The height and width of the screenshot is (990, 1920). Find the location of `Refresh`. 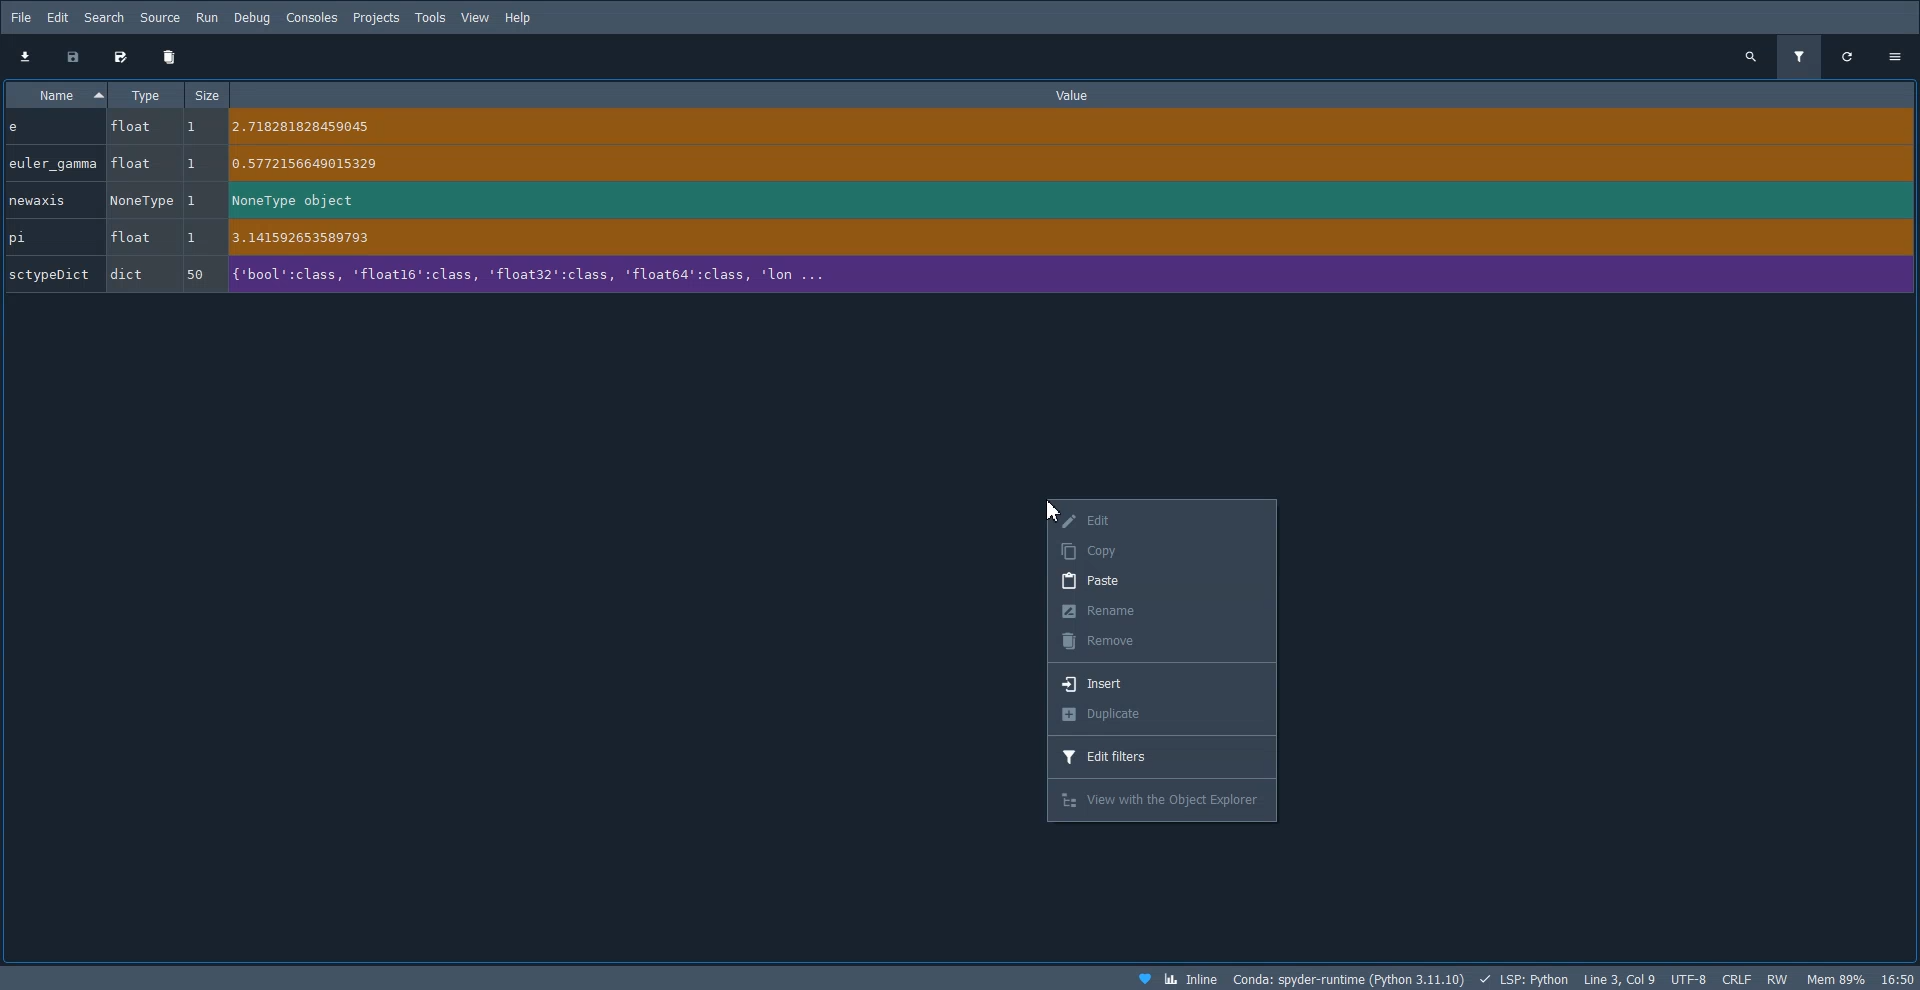

Refresh is located at coordinates (1852, 54).